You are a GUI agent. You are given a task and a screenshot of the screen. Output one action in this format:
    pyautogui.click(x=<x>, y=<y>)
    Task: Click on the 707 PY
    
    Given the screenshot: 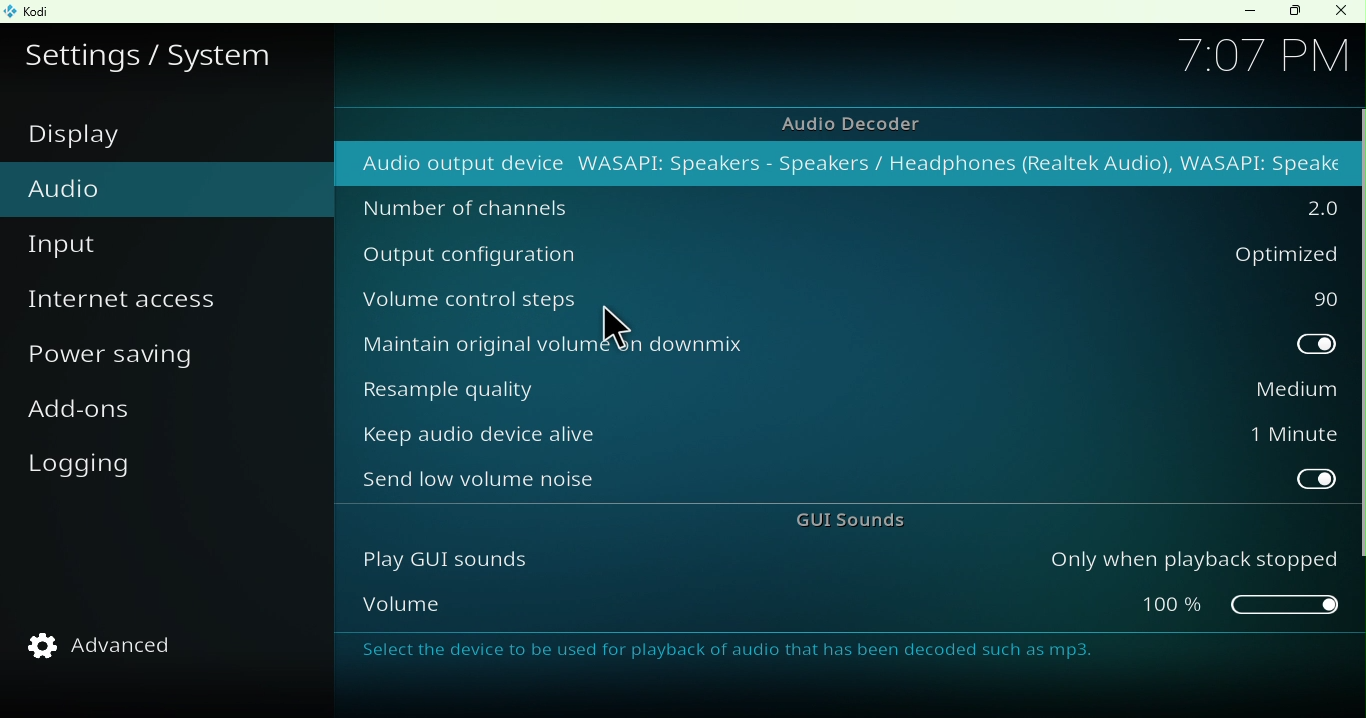 What is the action you would take?
    pyautogui.click(x=1251, y=58)
    